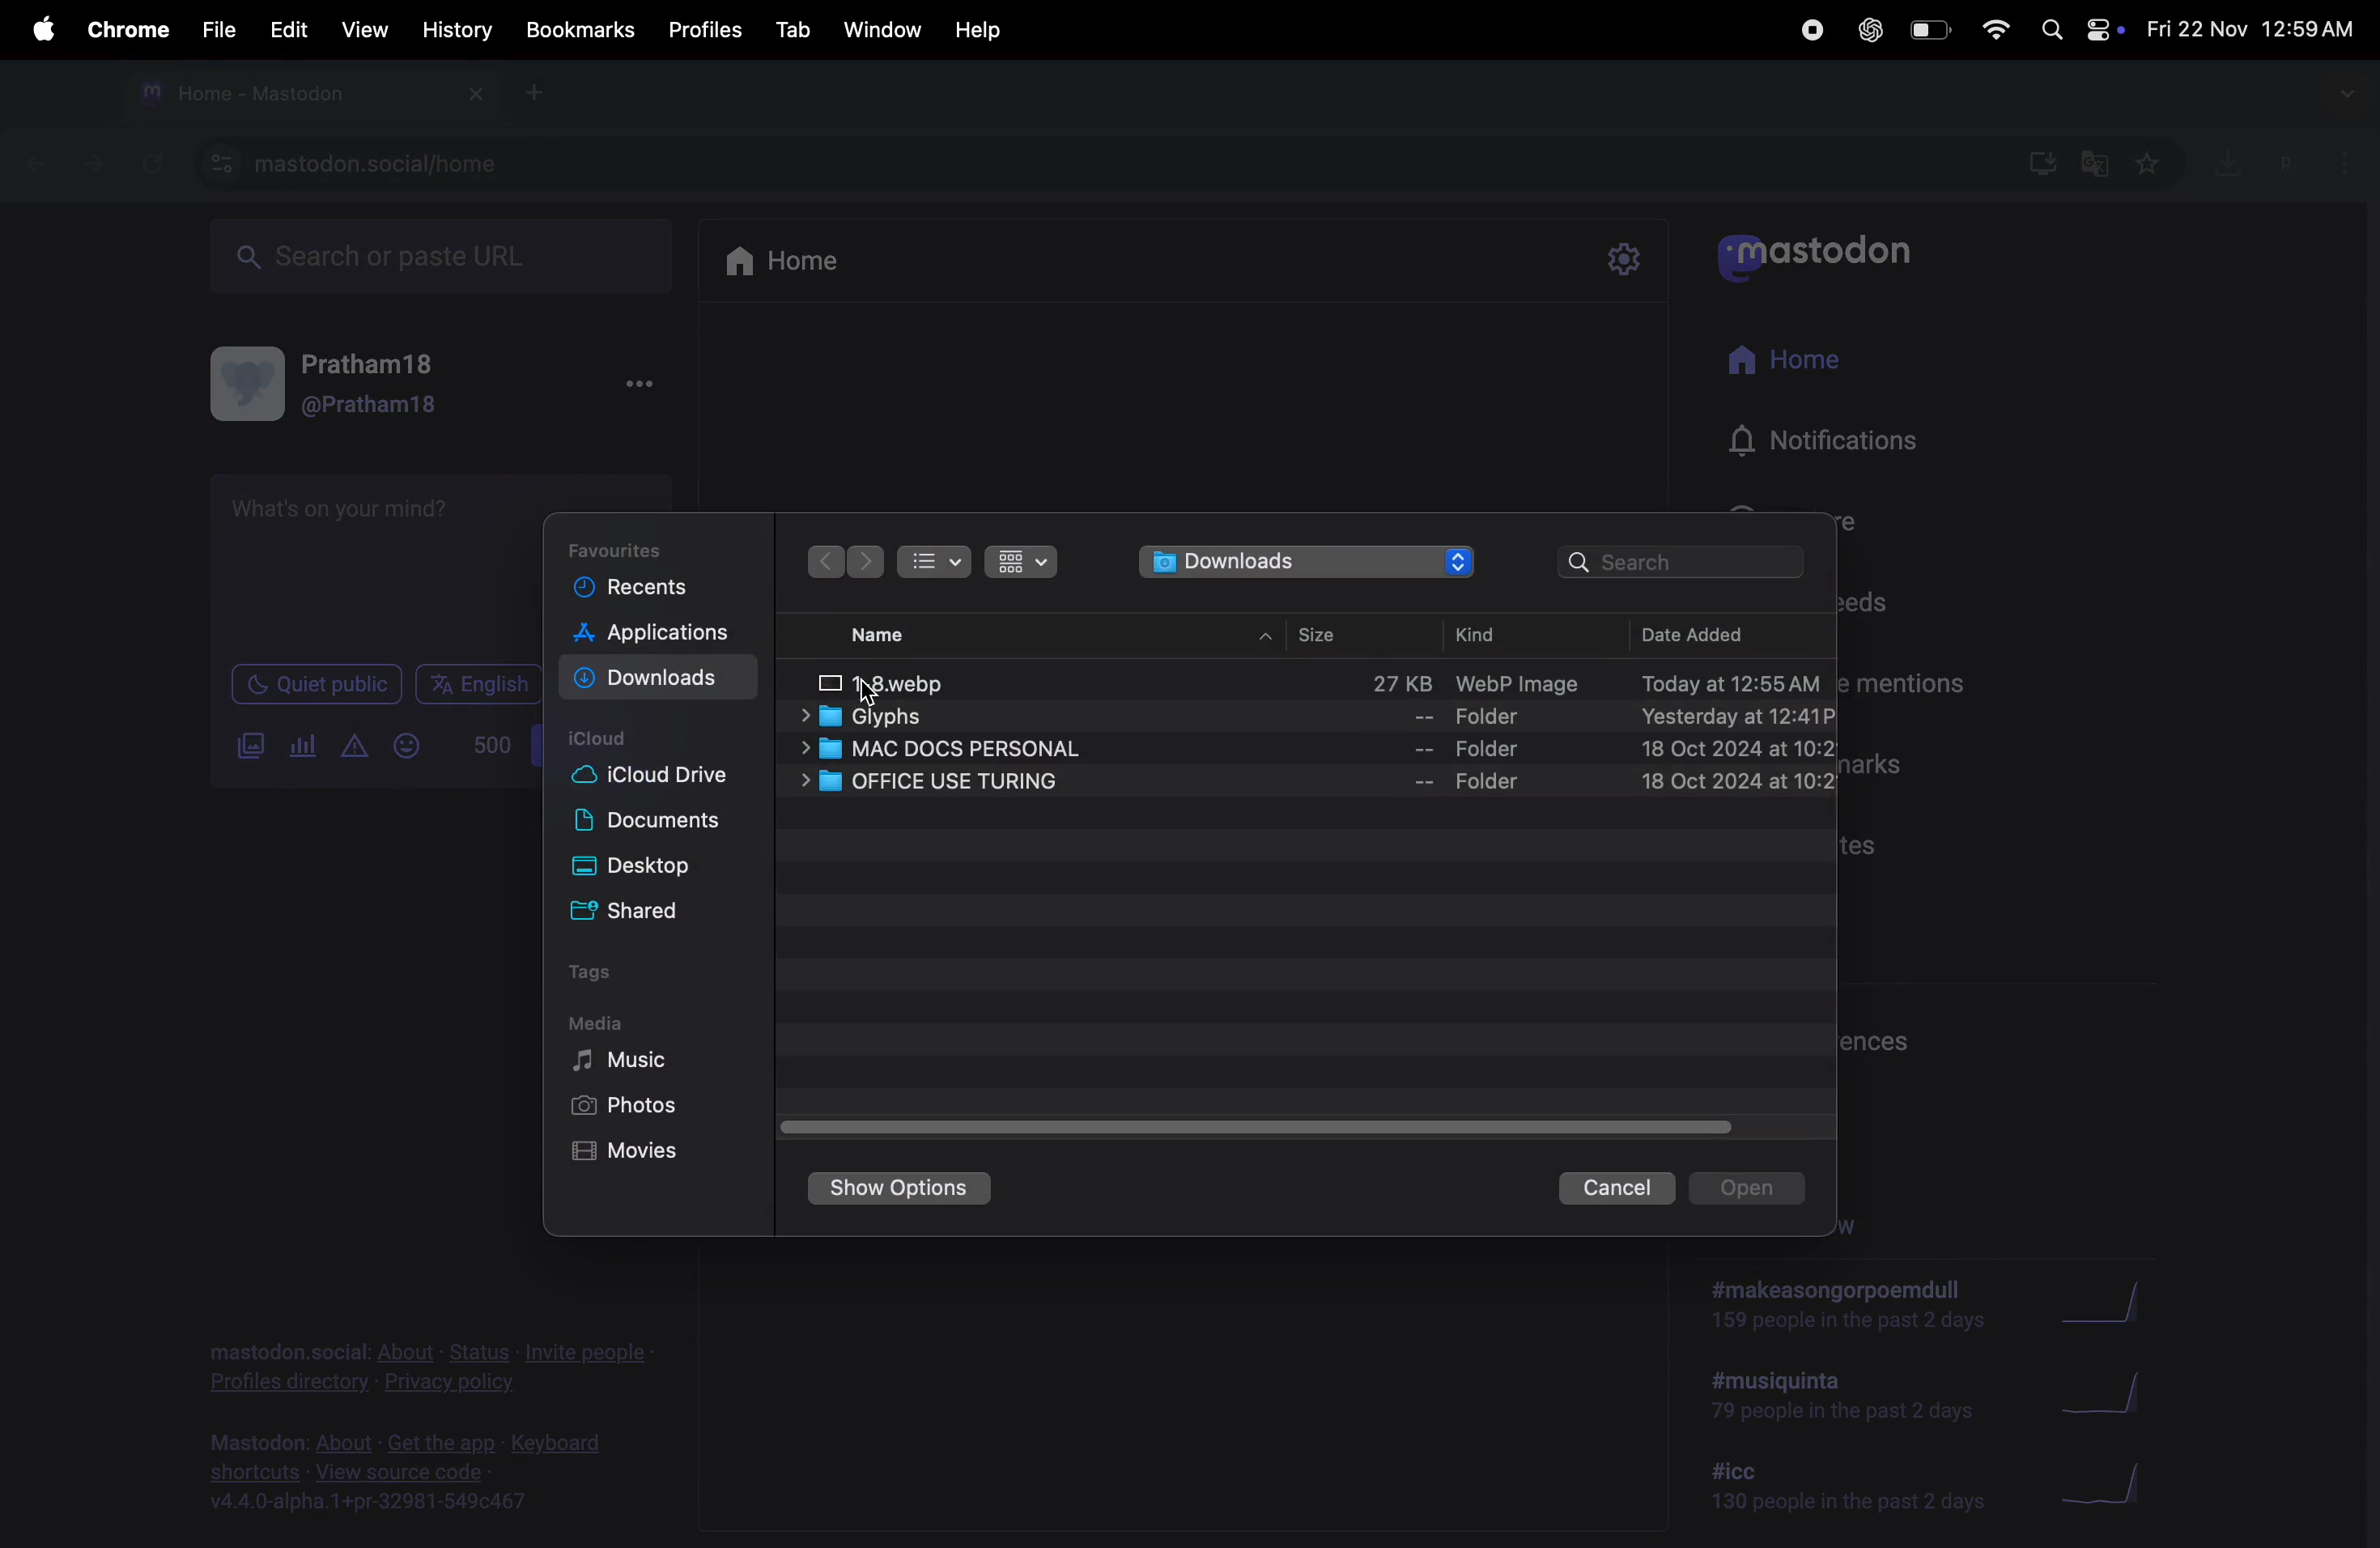  I want to click on emoji, so click(408, 746).